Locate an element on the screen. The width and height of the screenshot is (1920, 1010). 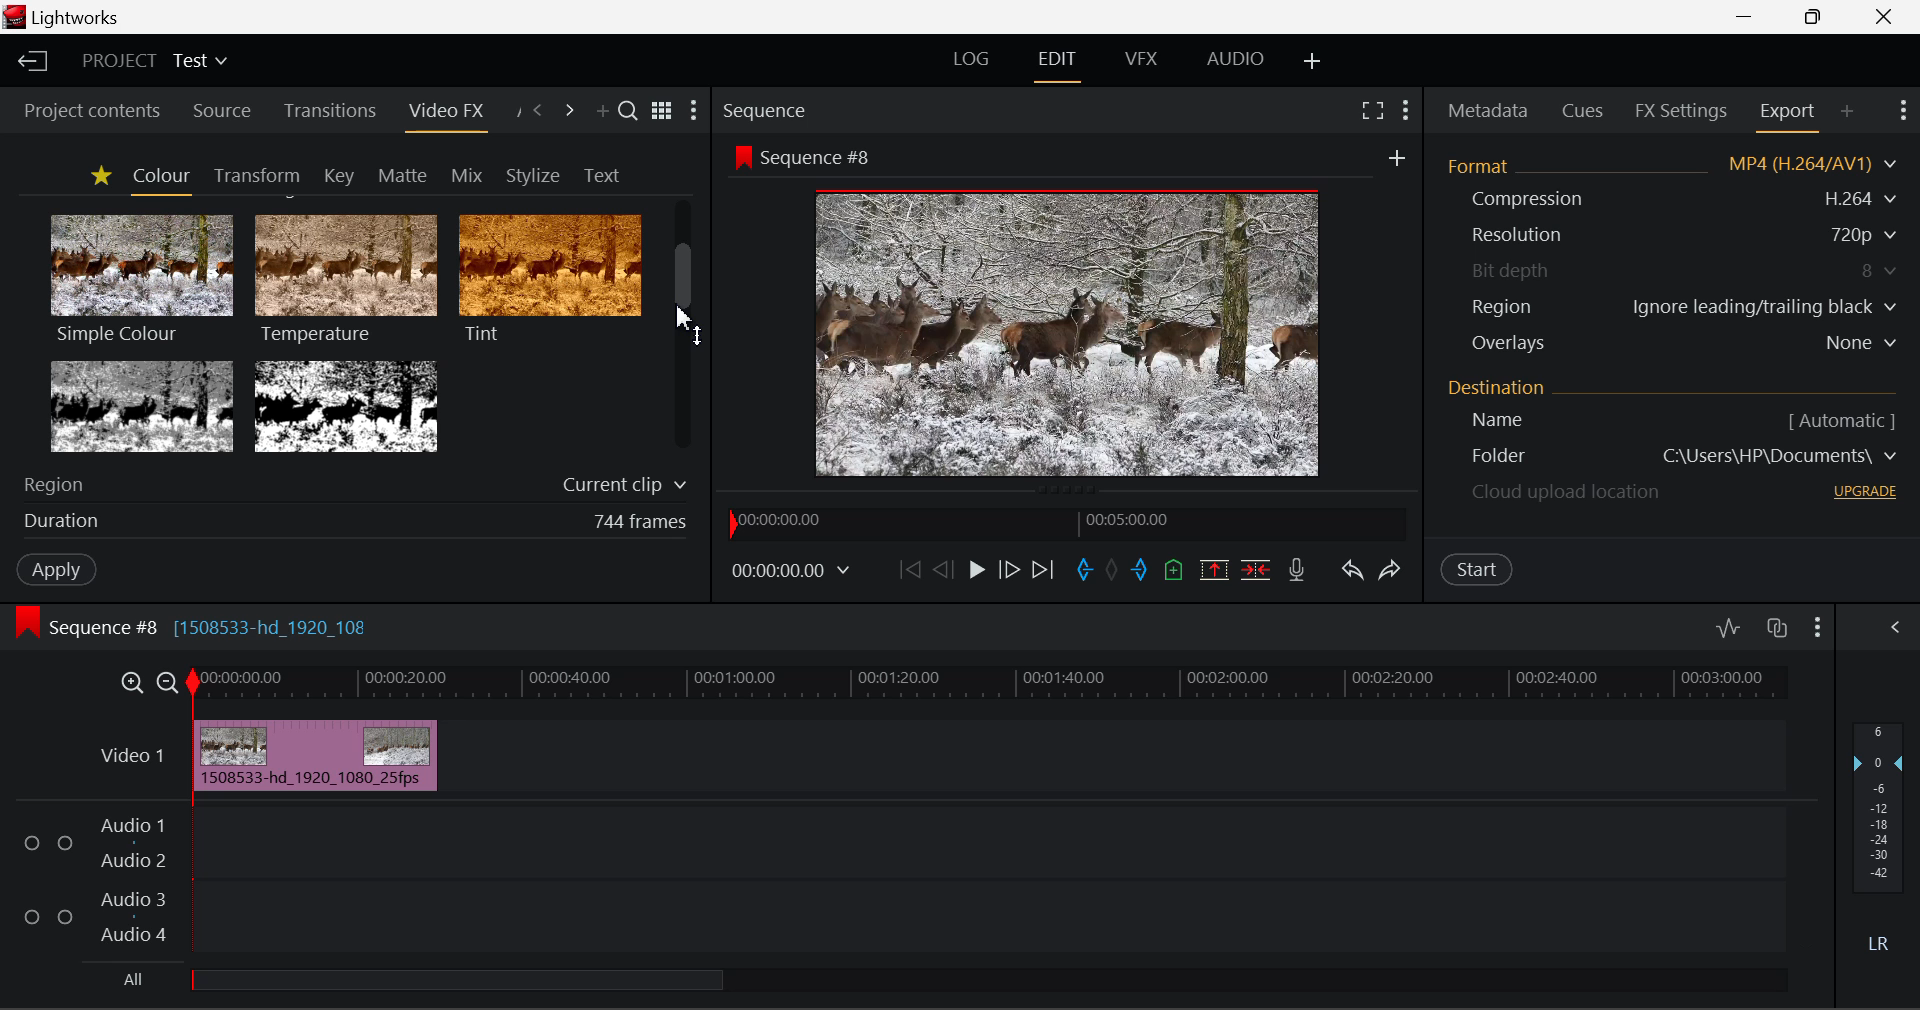
Inserted Clip is located at coordinates (316, 755).